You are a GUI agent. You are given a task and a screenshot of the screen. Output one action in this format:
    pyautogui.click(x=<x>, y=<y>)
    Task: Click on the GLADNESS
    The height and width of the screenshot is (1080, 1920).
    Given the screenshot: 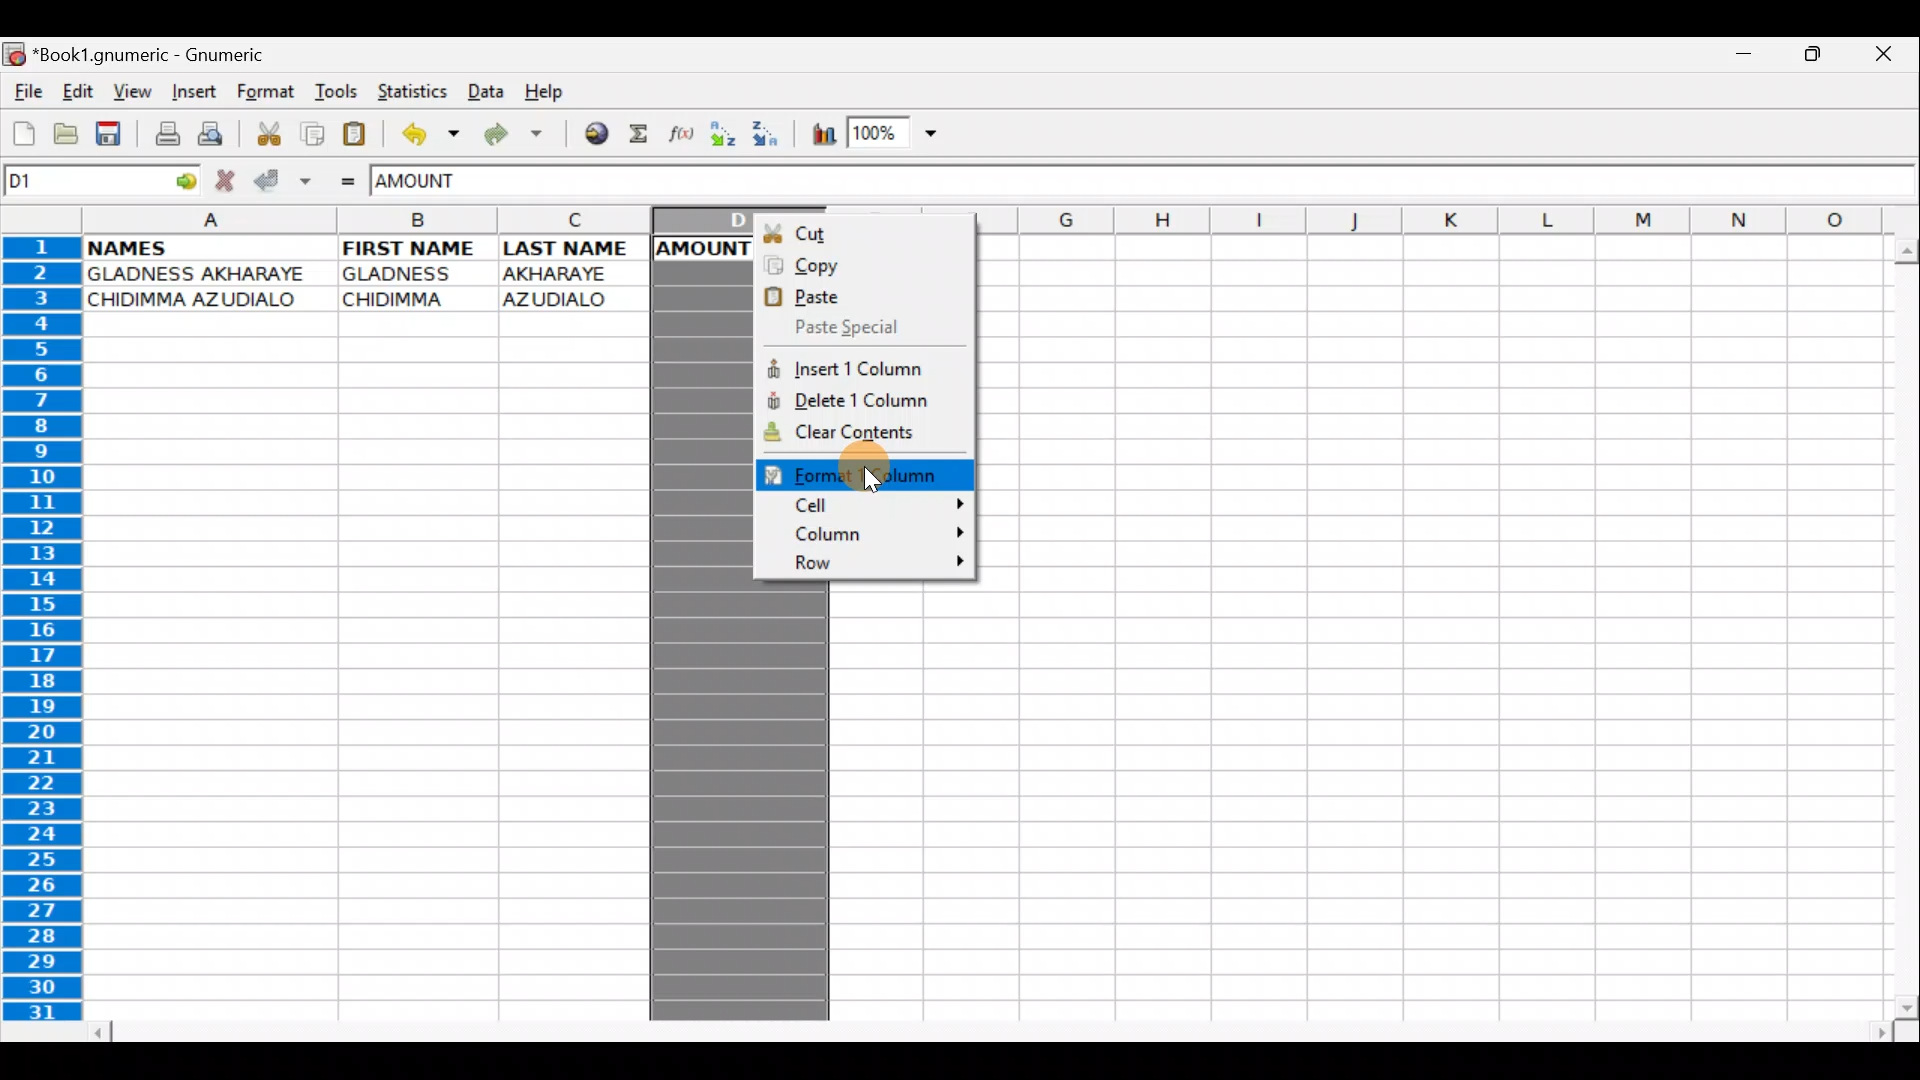 What is the action you would take?
    pyautogui.click(x=412, y=274)
    